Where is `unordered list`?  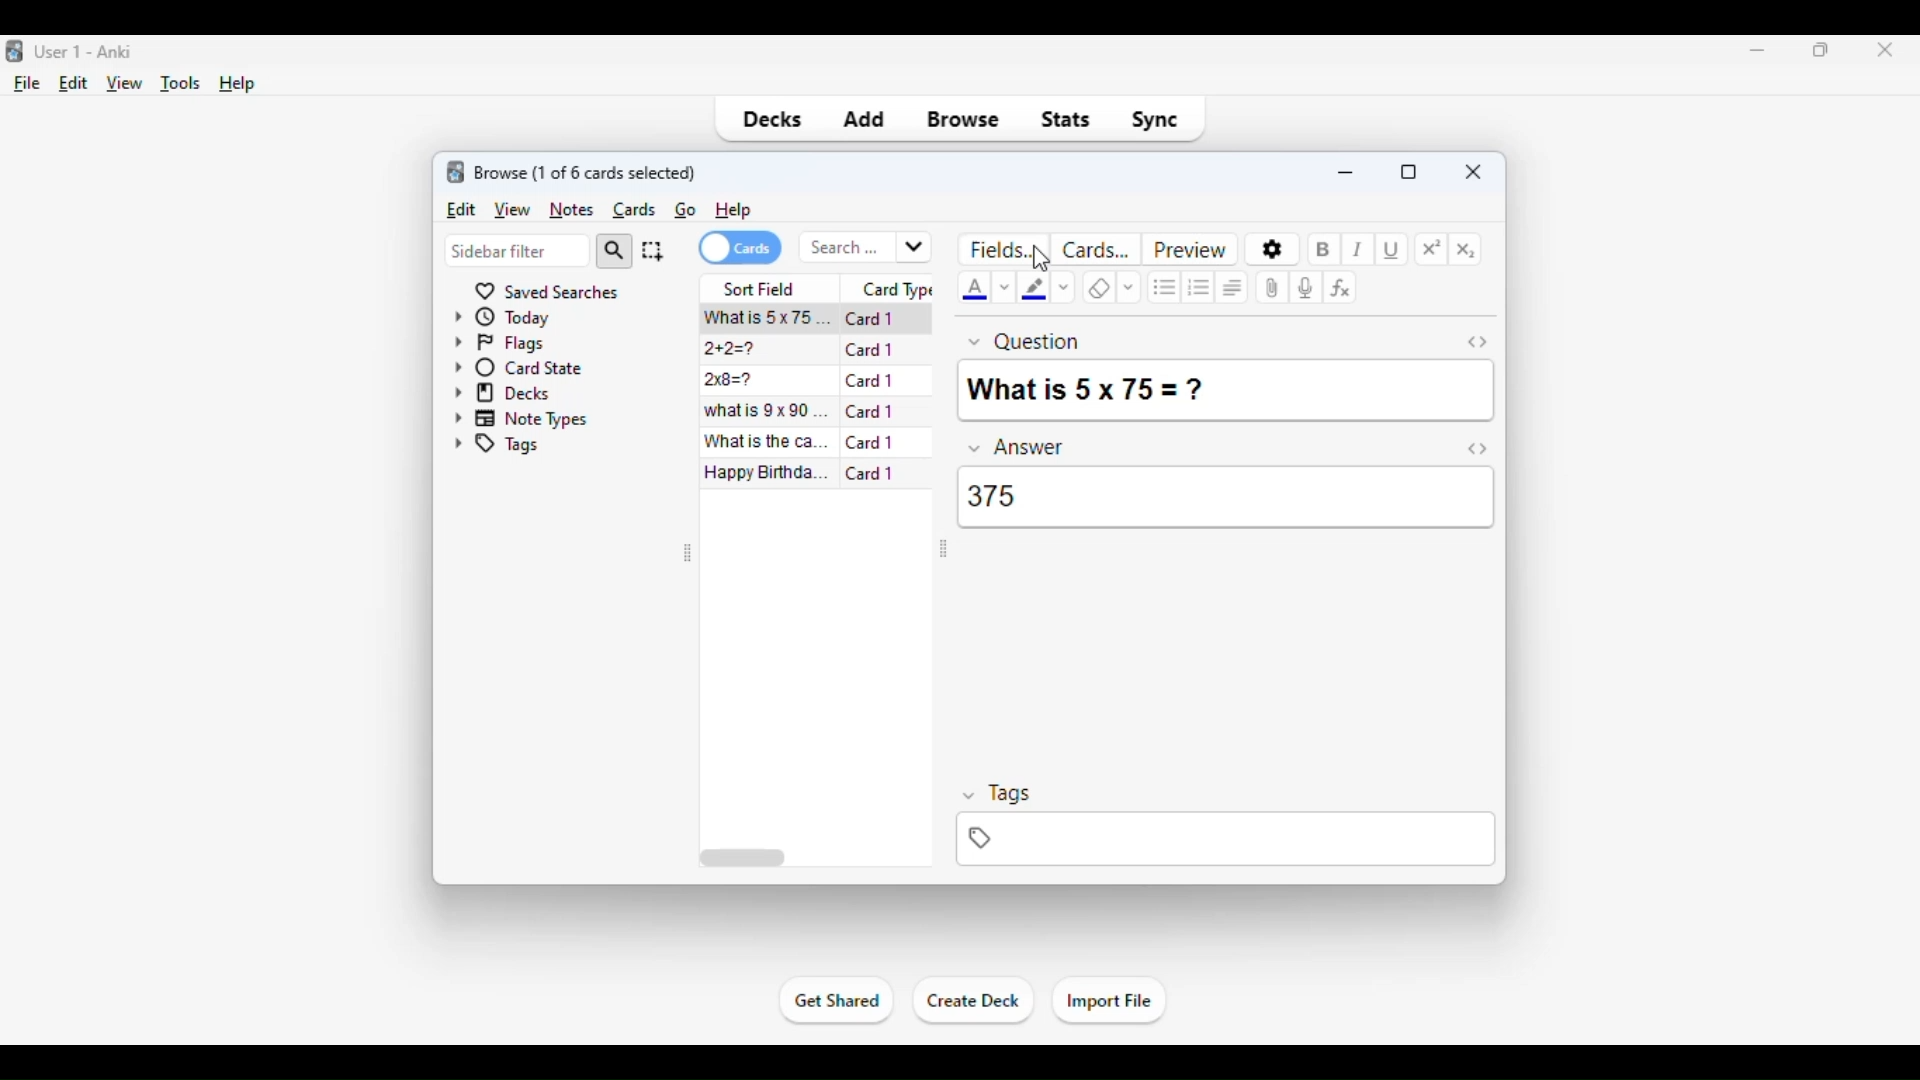 unordered list is located at coordinates (1164, 286).